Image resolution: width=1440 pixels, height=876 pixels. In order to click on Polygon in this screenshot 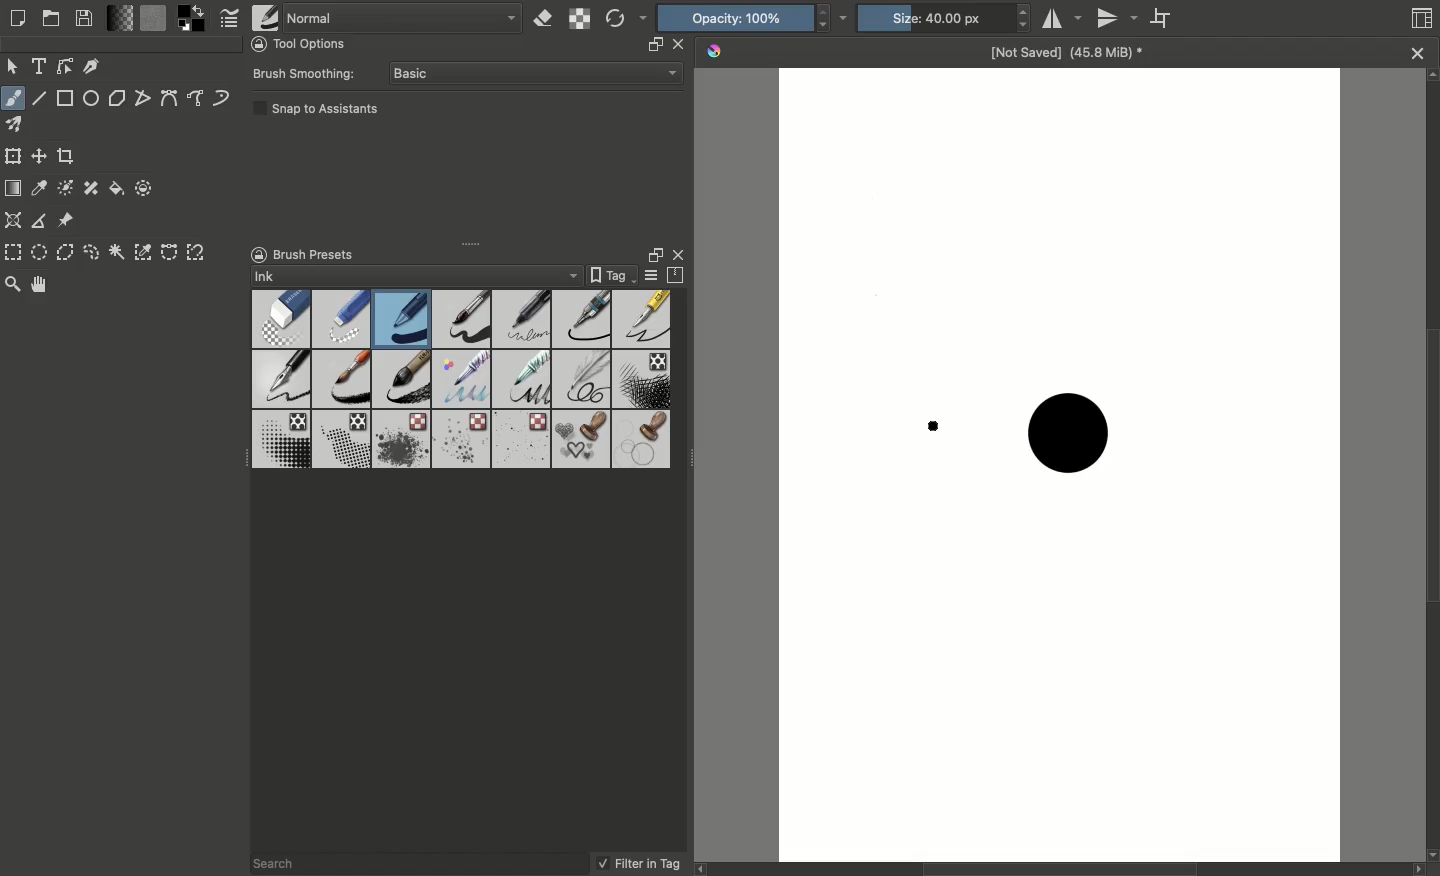, I will do `click(118, 100)`.